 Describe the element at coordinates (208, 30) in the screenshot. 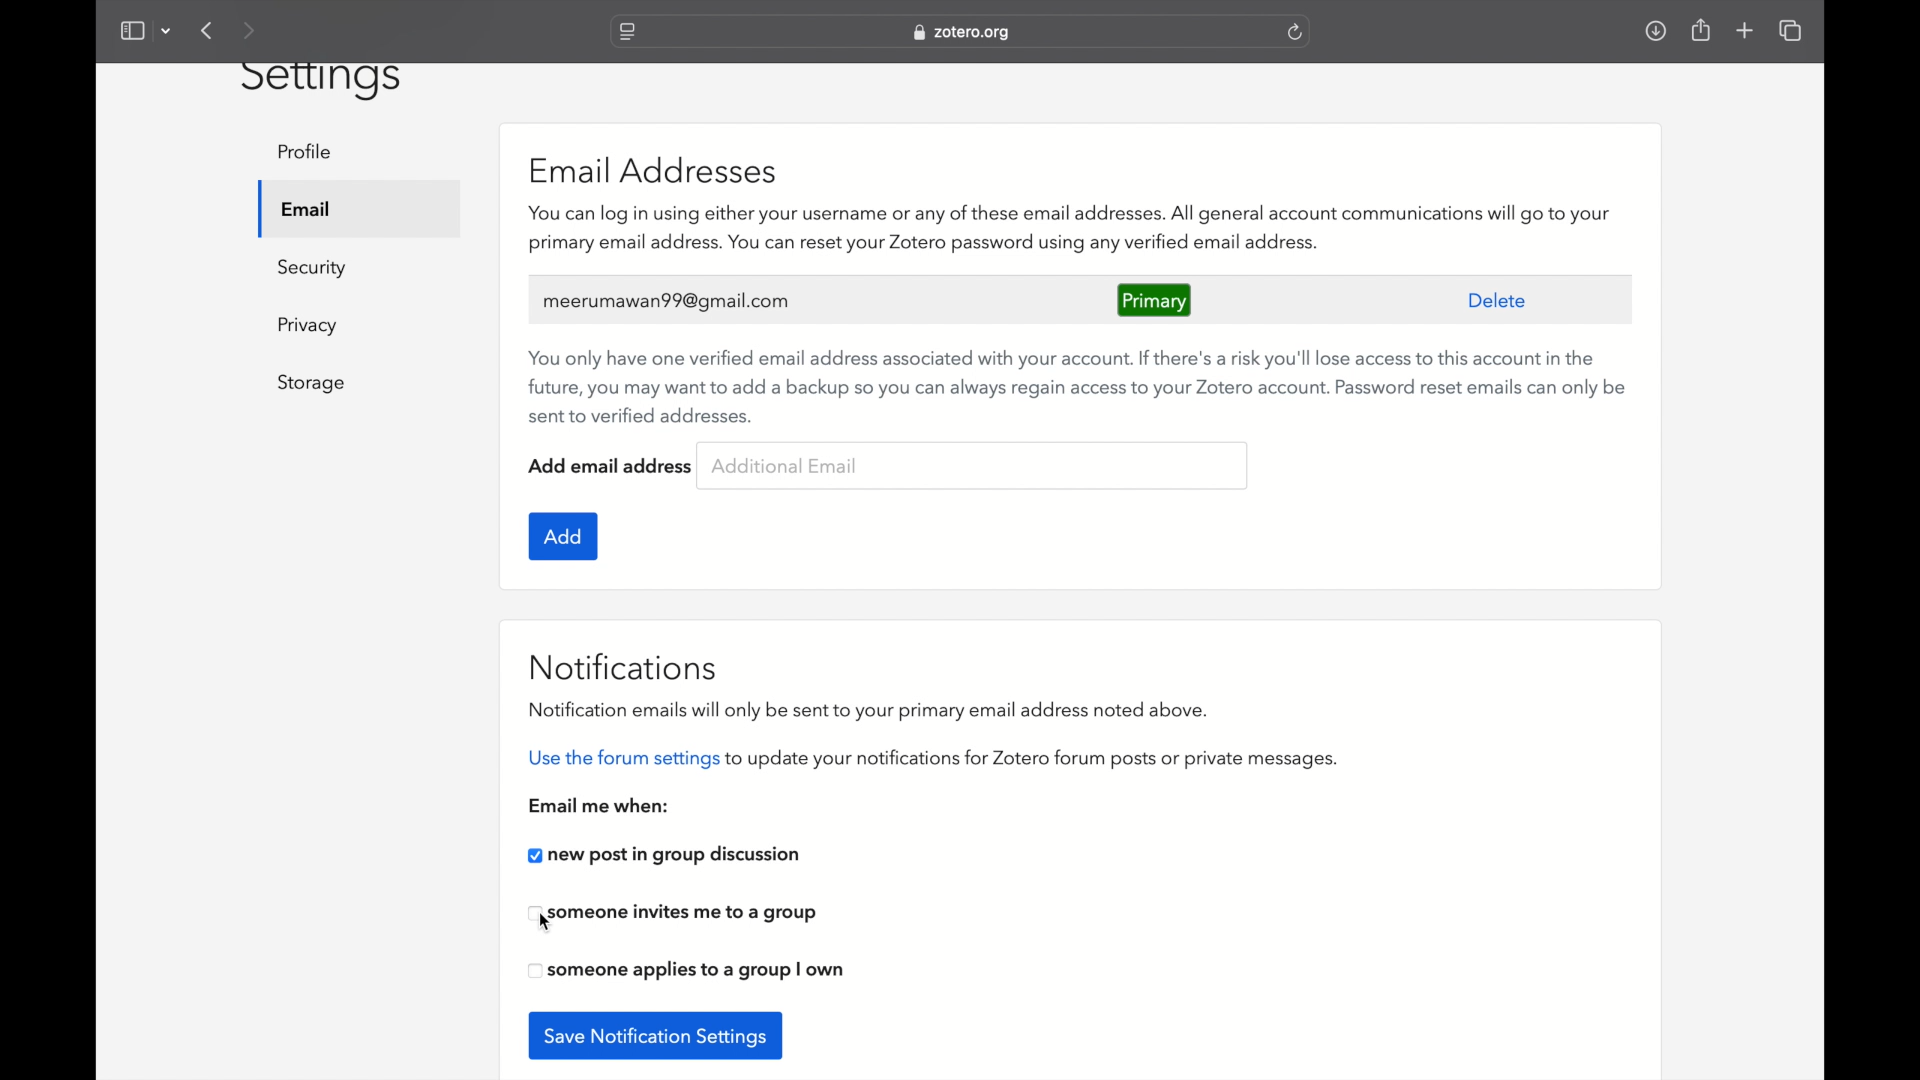

I see `previous` at that location.